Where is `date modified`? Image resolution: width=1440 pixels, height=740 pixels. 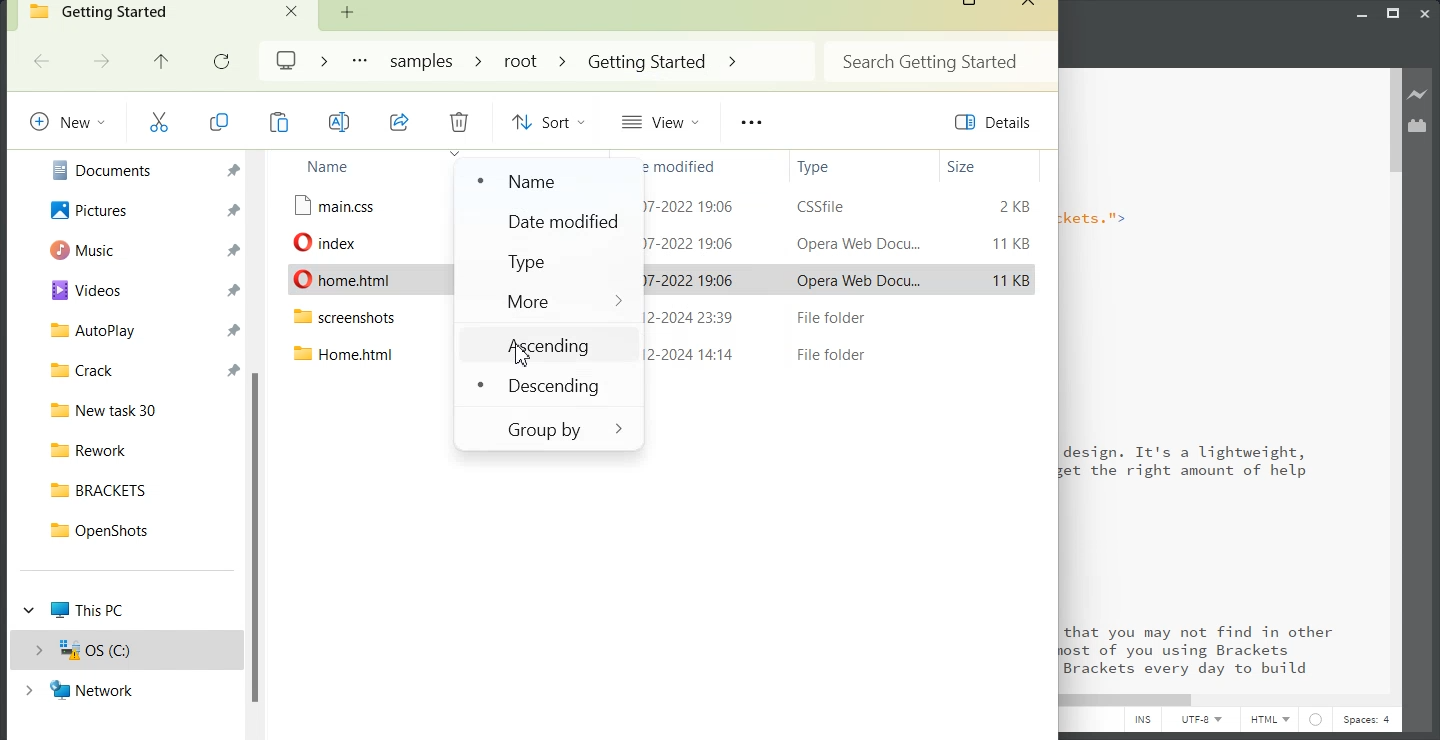
date modified is located at coordinates (688, 317).